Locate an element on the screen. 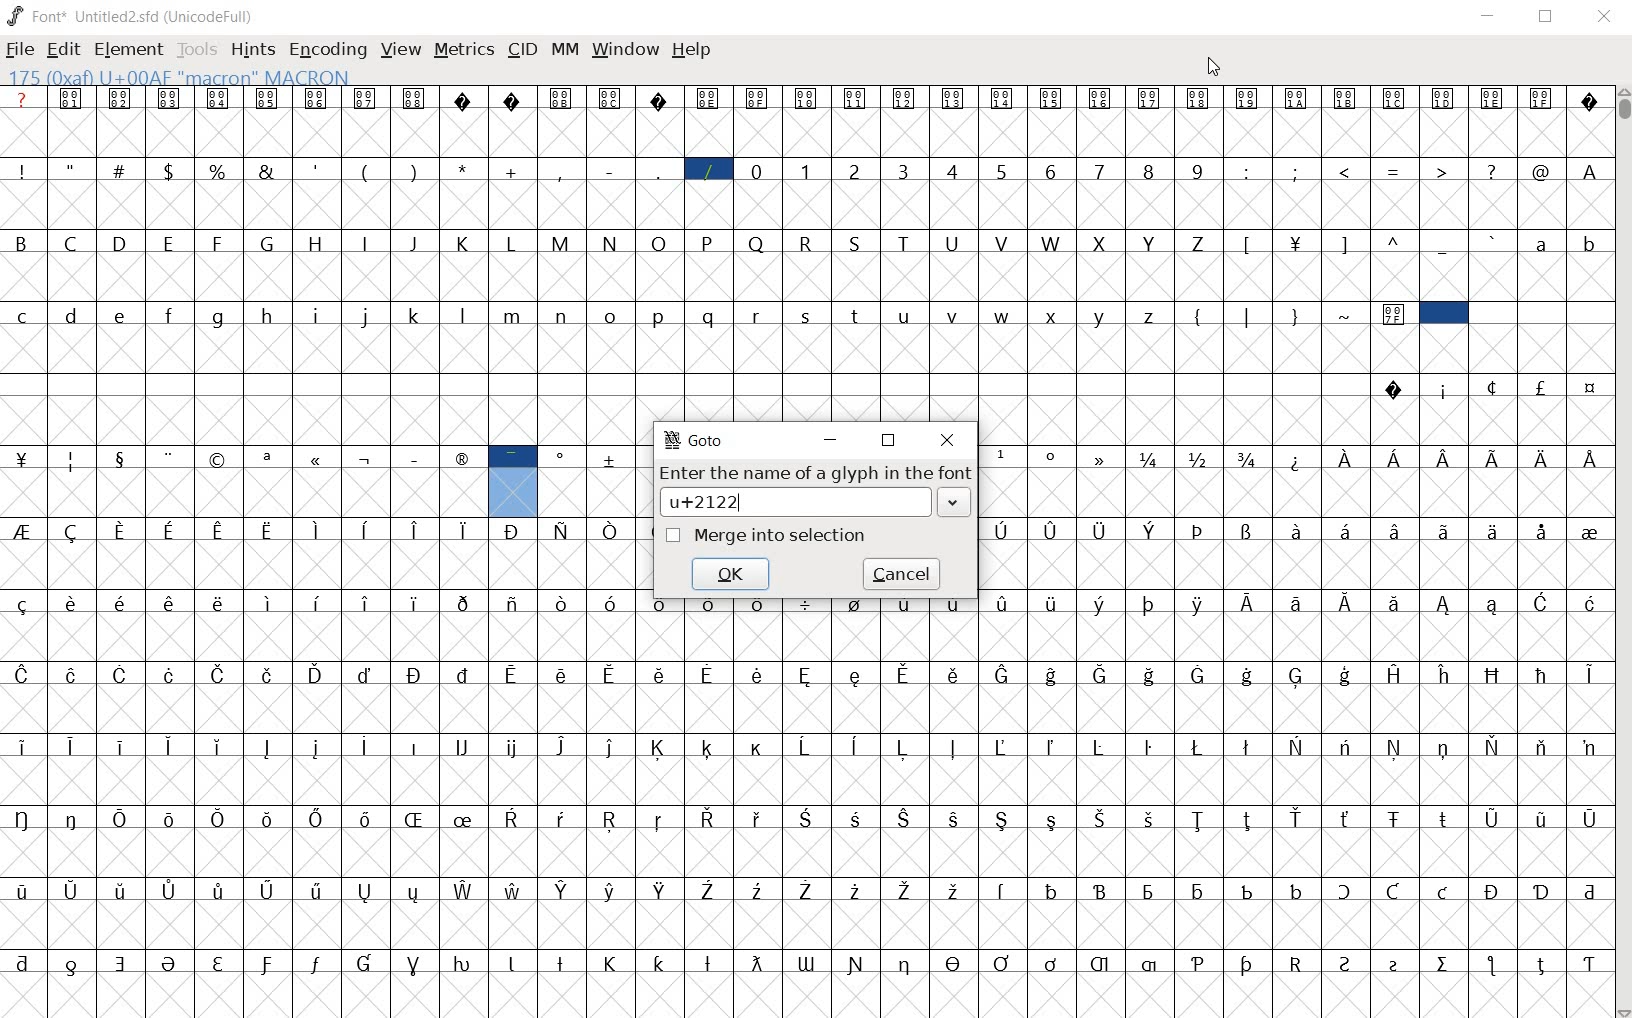 The width and height of the screenshot is (1632, 1018). Latin extended characters is located at coordinates (226, 769).